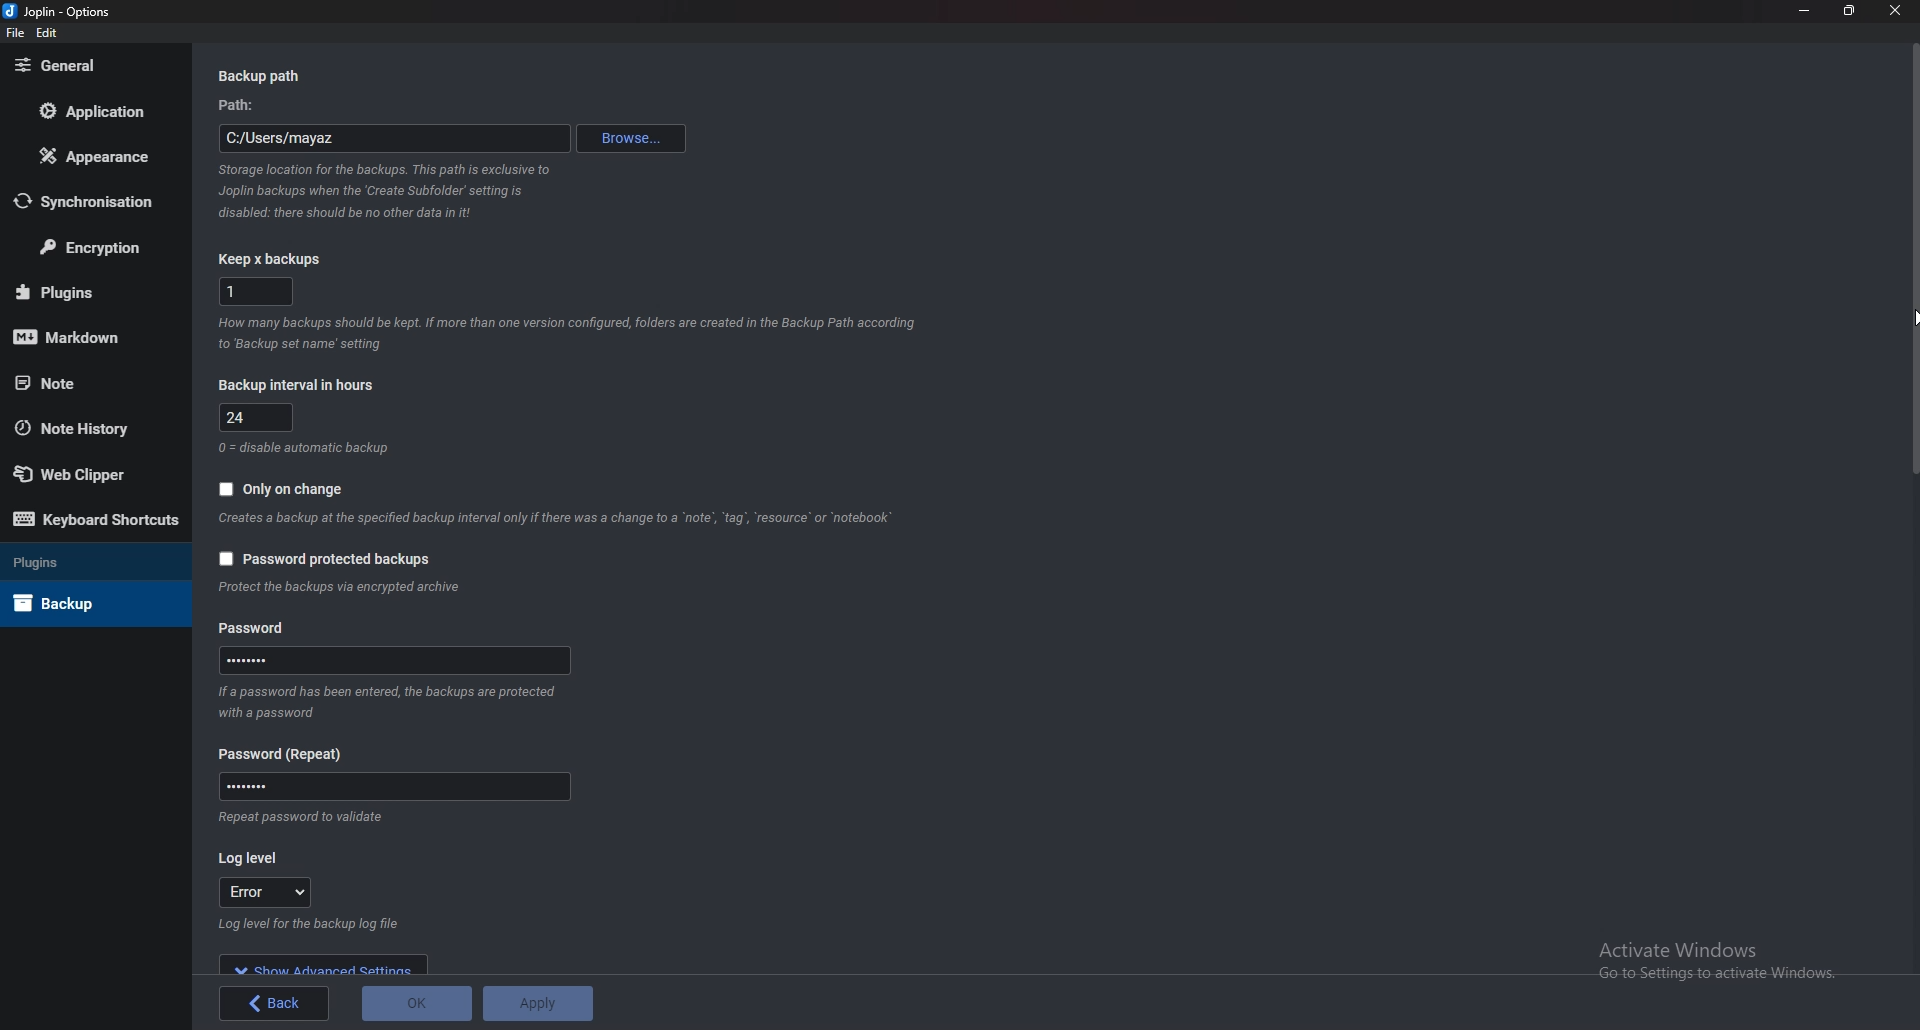 This screenshot has width=1920, height=1030. I want to click on x, so click(254, 292).